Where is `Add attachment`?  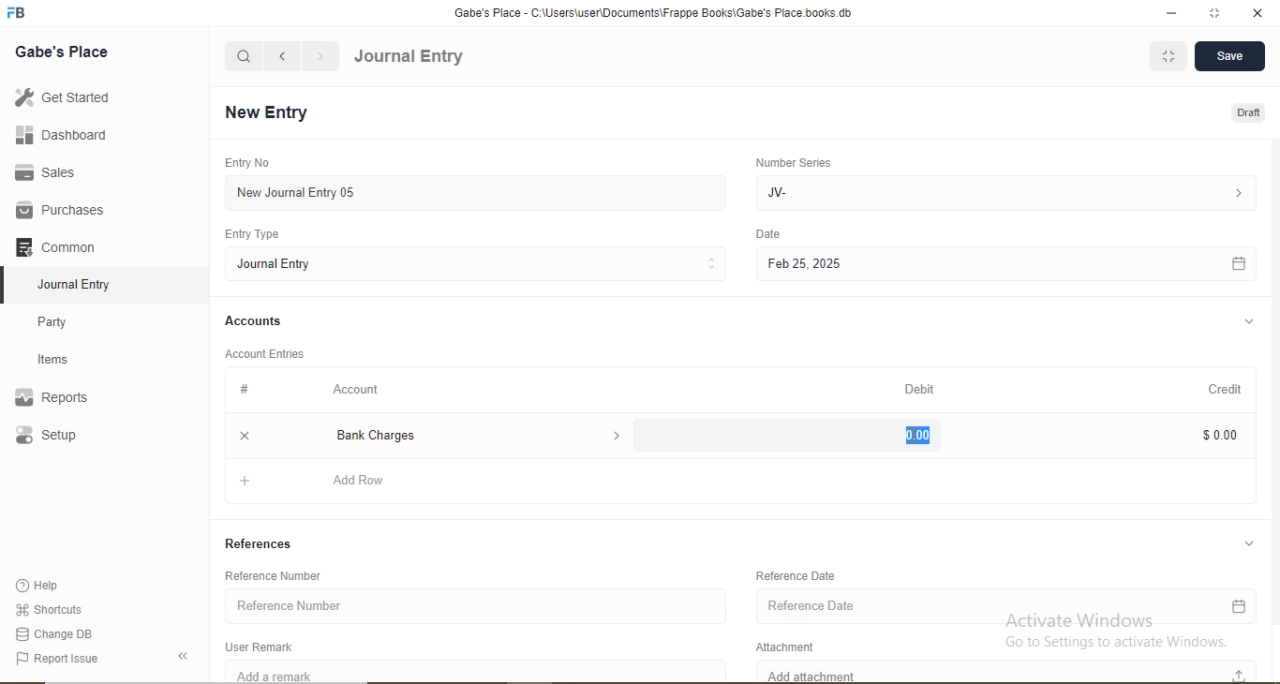
Add attachment is located at coordinates (1011, 671).